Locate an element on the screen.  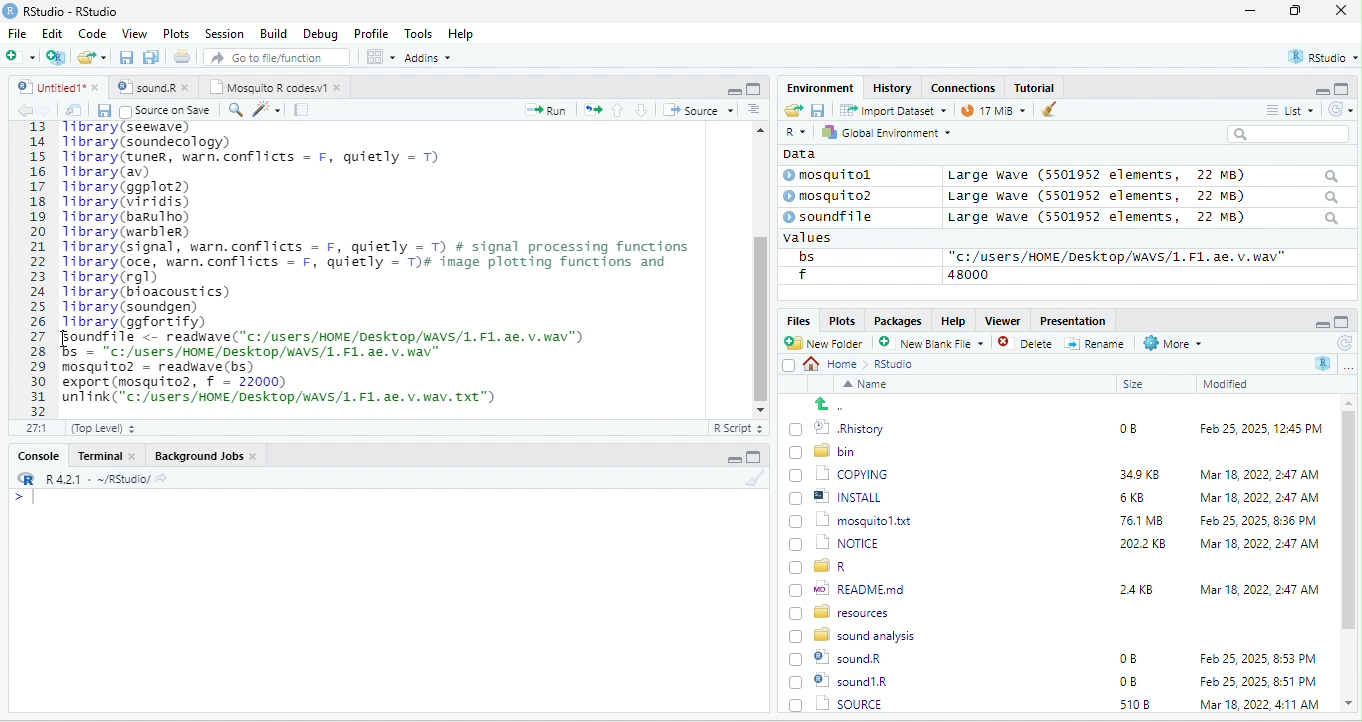
cursor is located at coordinates (494, 400).